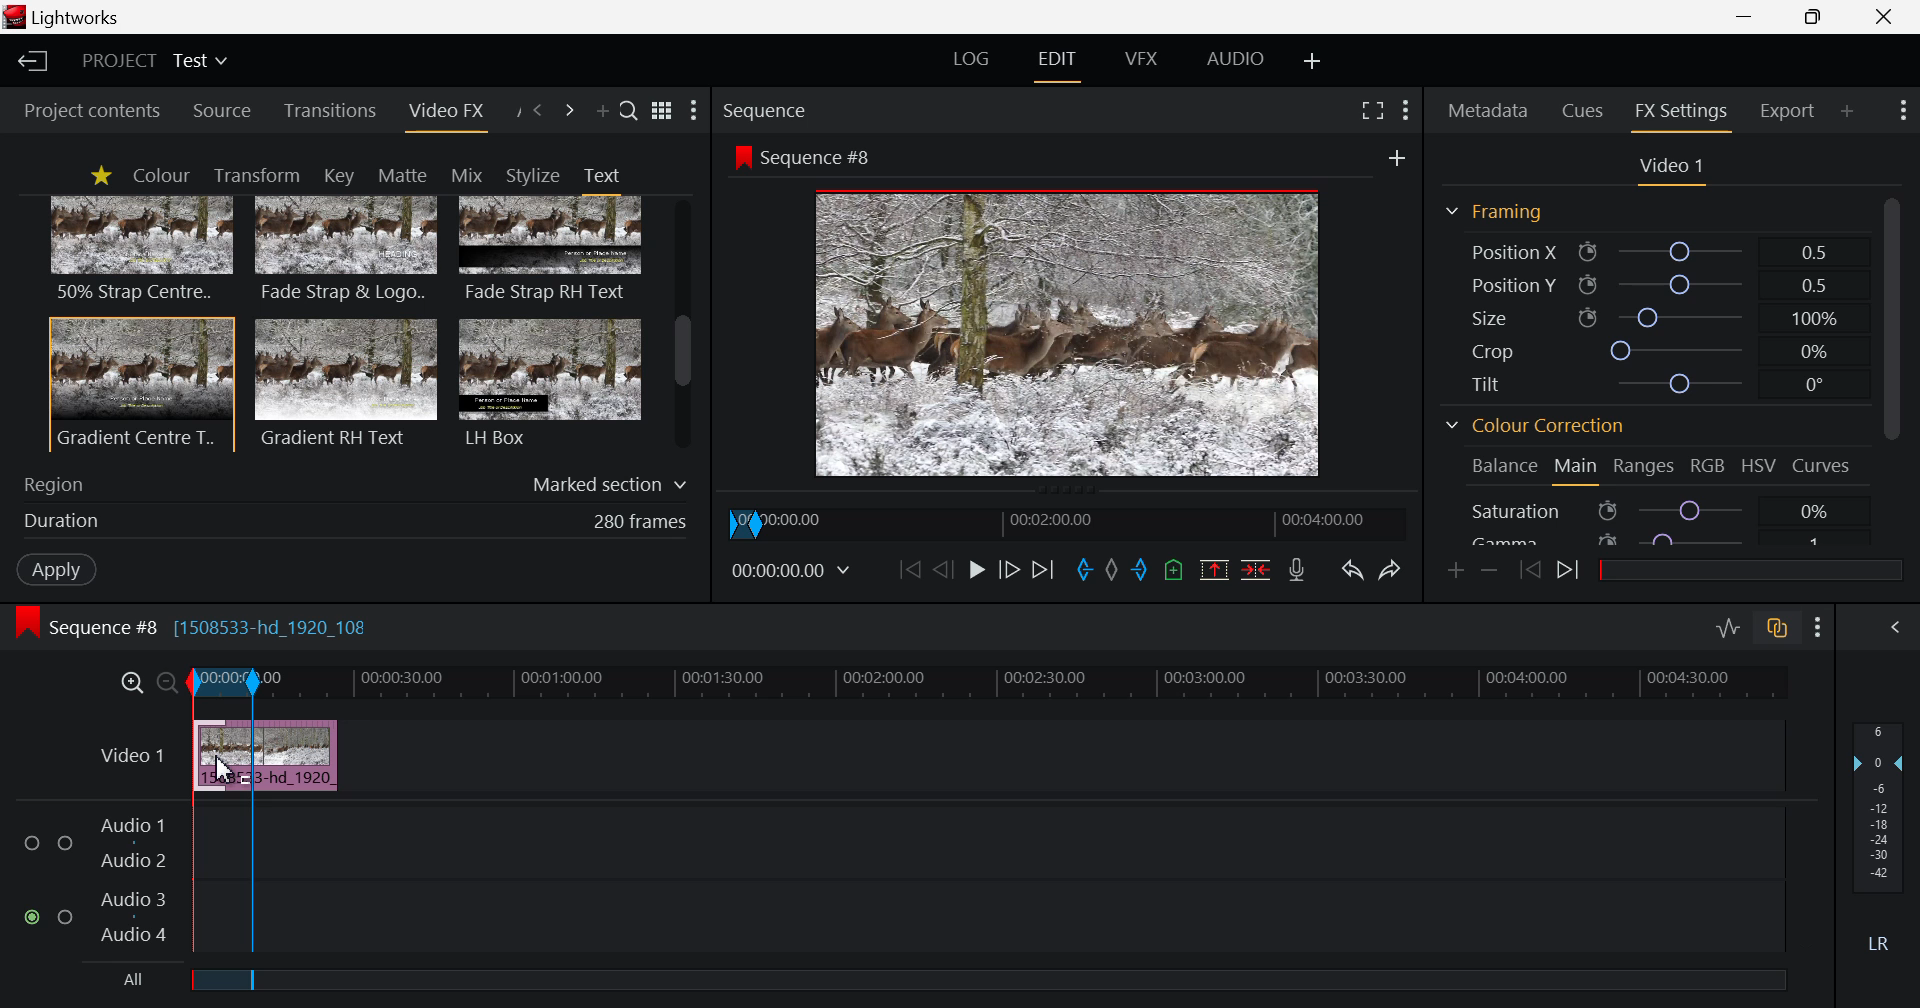 This screenshot has width=1920, height=1008. Describe the element at coordinates (1680, 111) in the screenshot. I see `FX Settings` at that location.